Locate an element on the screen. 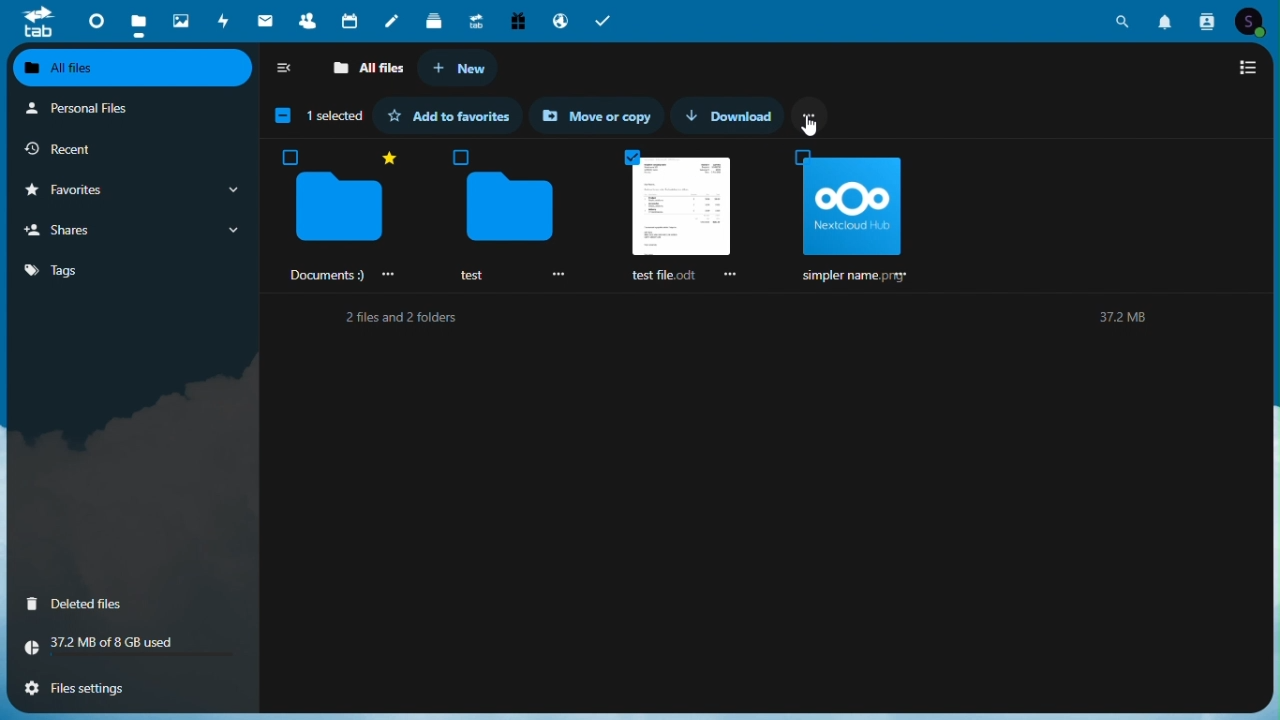 The image size is (1280, 720). 37.2M8 is located at coordinates (1123, 315).